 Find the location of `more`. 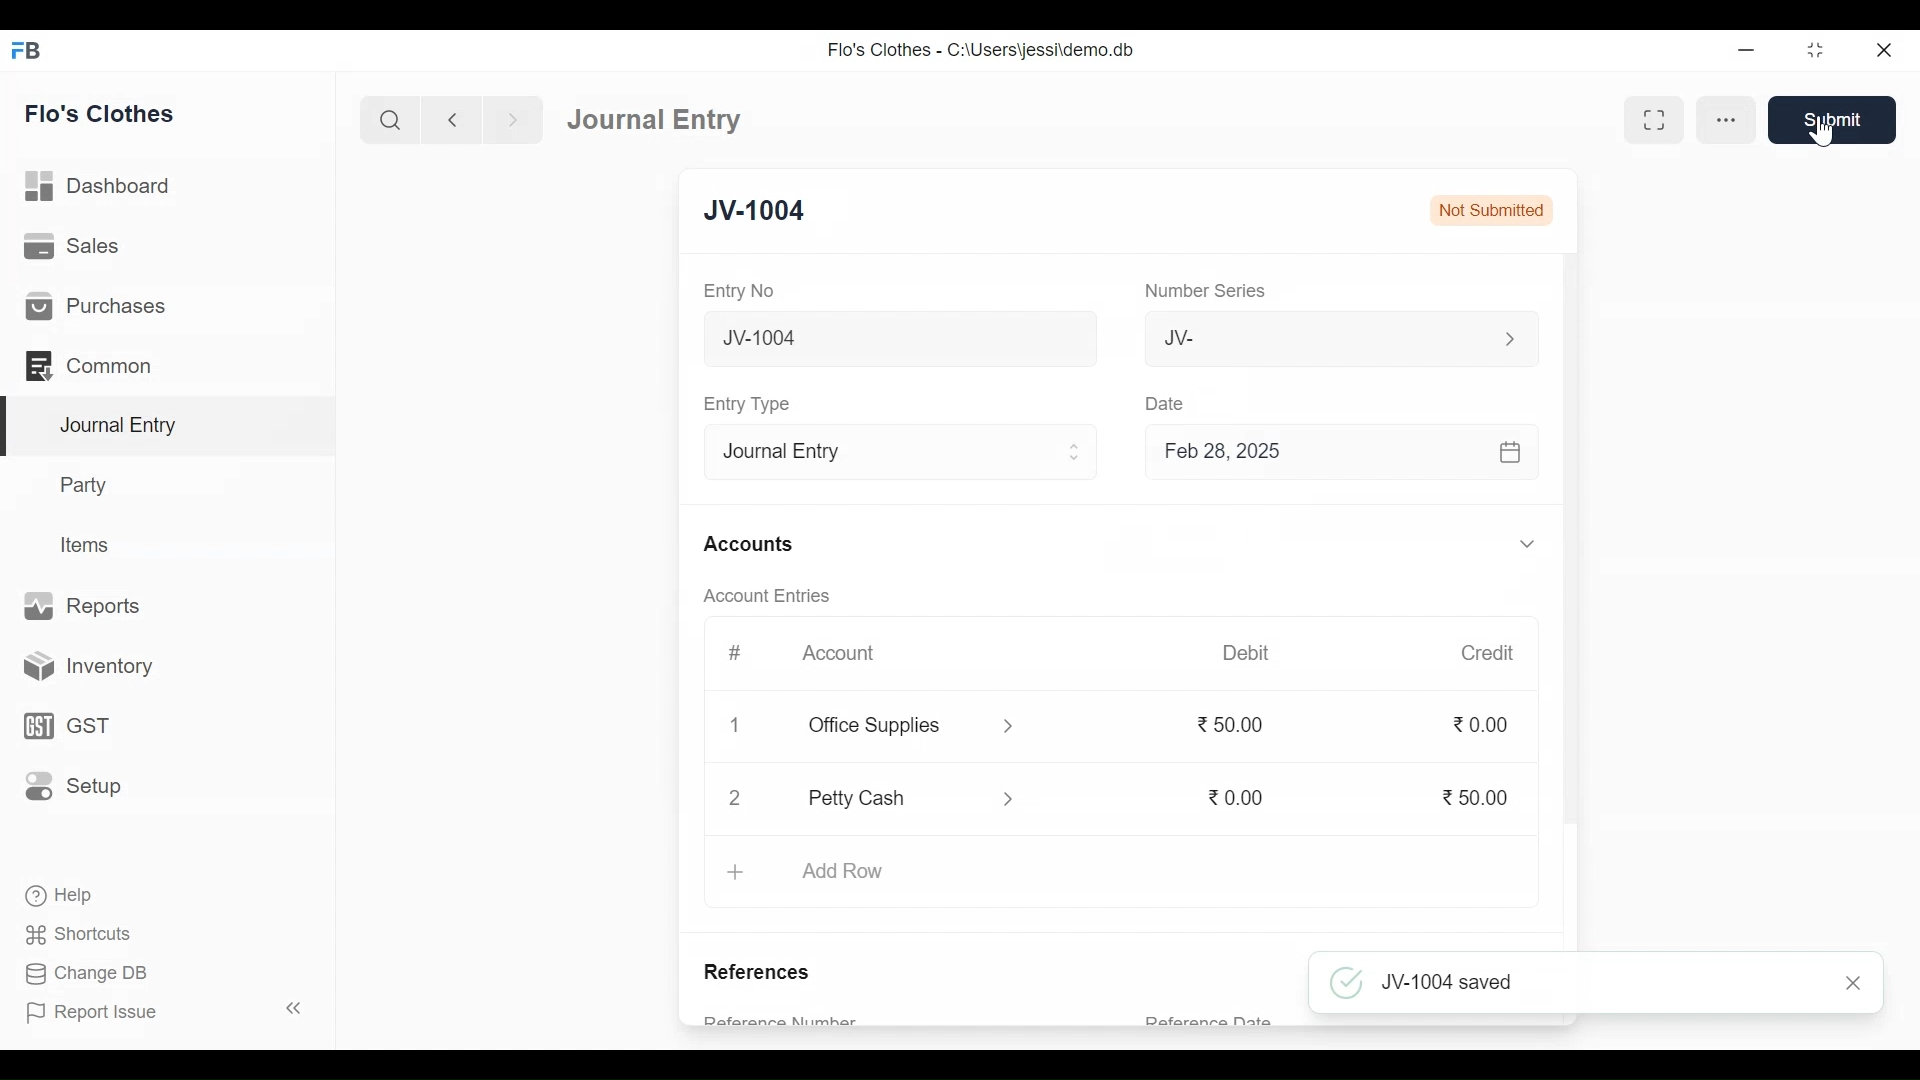

more is located at coordinates (1728, 117).